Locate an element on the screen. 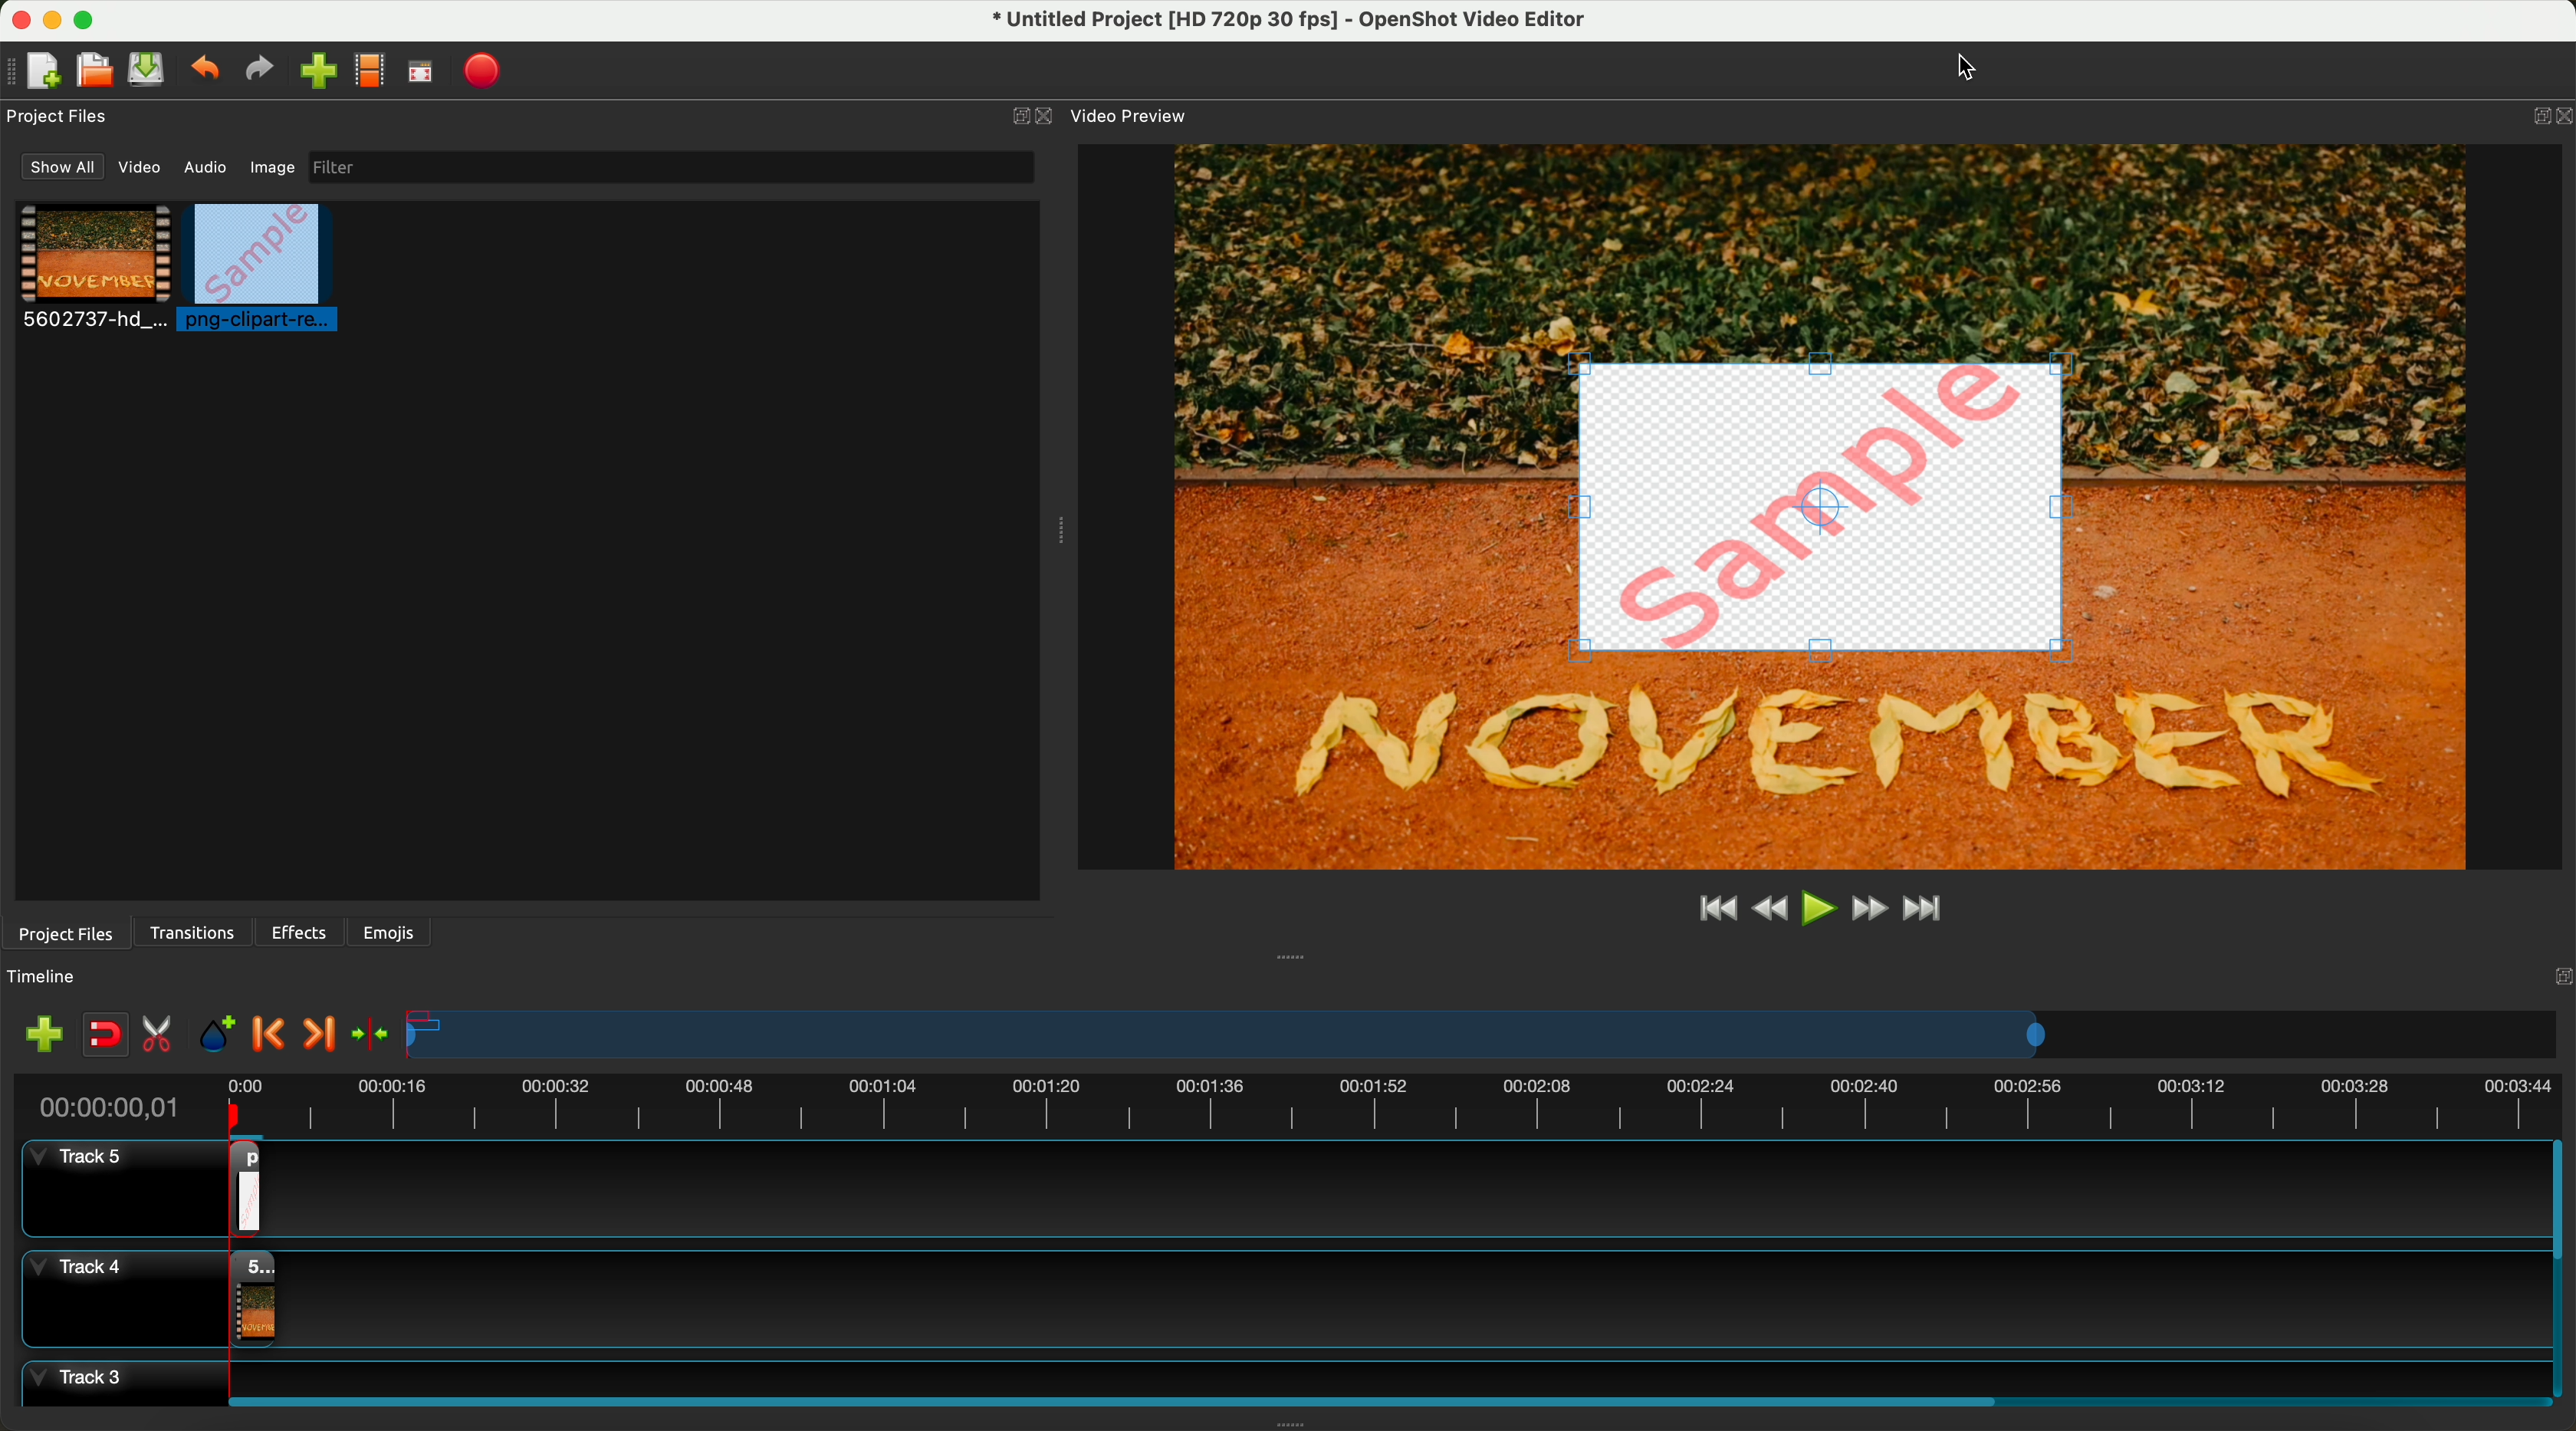 Image resolution: width=2576 pixels, height=1431 pixels. minimize is located at coordinates (53, 24).